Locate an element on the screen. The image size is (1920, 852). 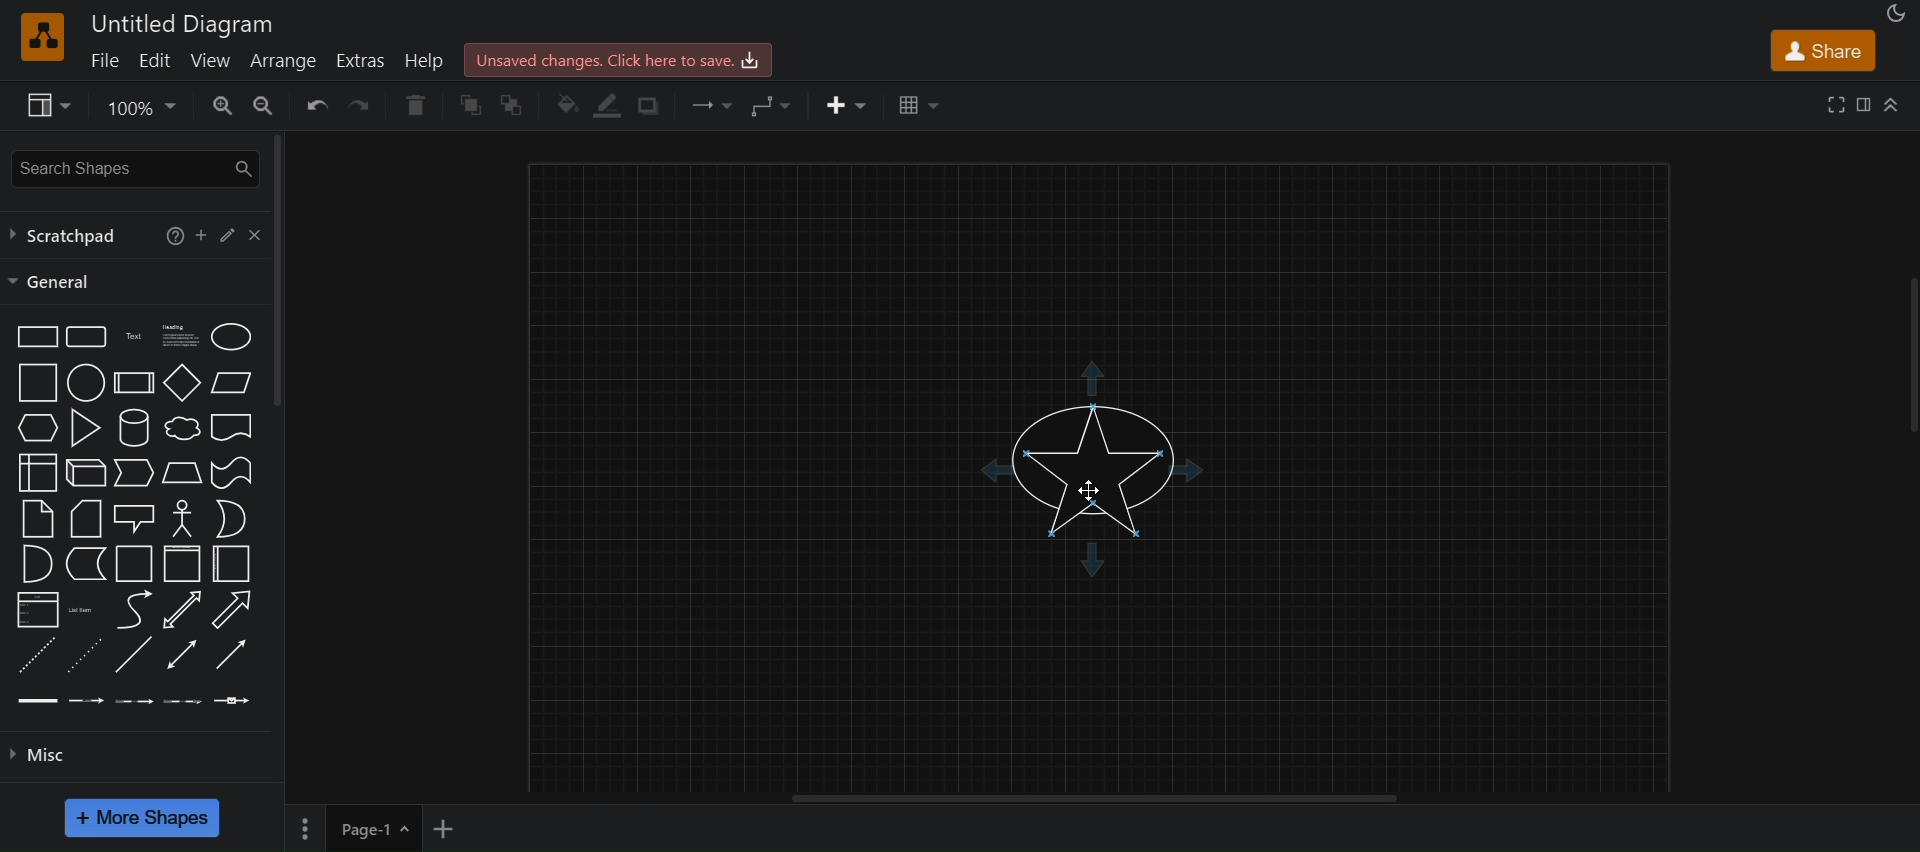
waypoints is located at coordinates (763, 104).